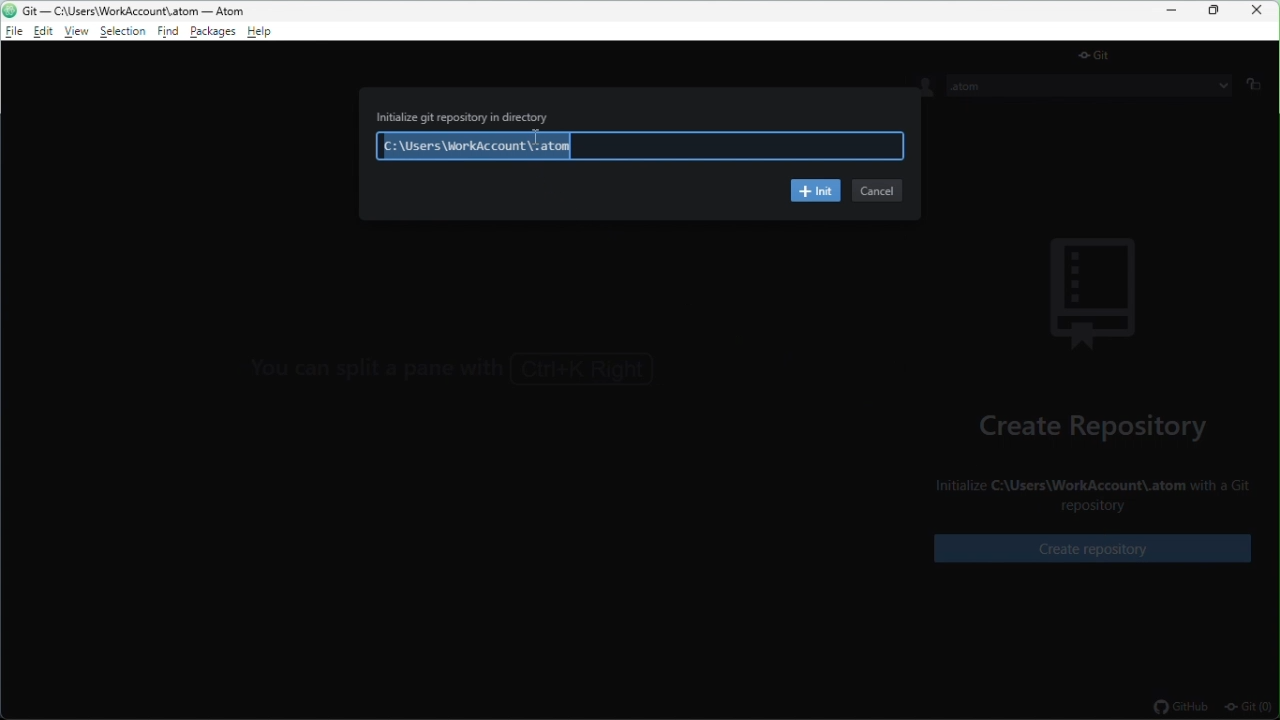 This screenshot has height=720, width=1280. I want to click on You can focus the GitHub tab with Ctrl+8, so click(457, 359).